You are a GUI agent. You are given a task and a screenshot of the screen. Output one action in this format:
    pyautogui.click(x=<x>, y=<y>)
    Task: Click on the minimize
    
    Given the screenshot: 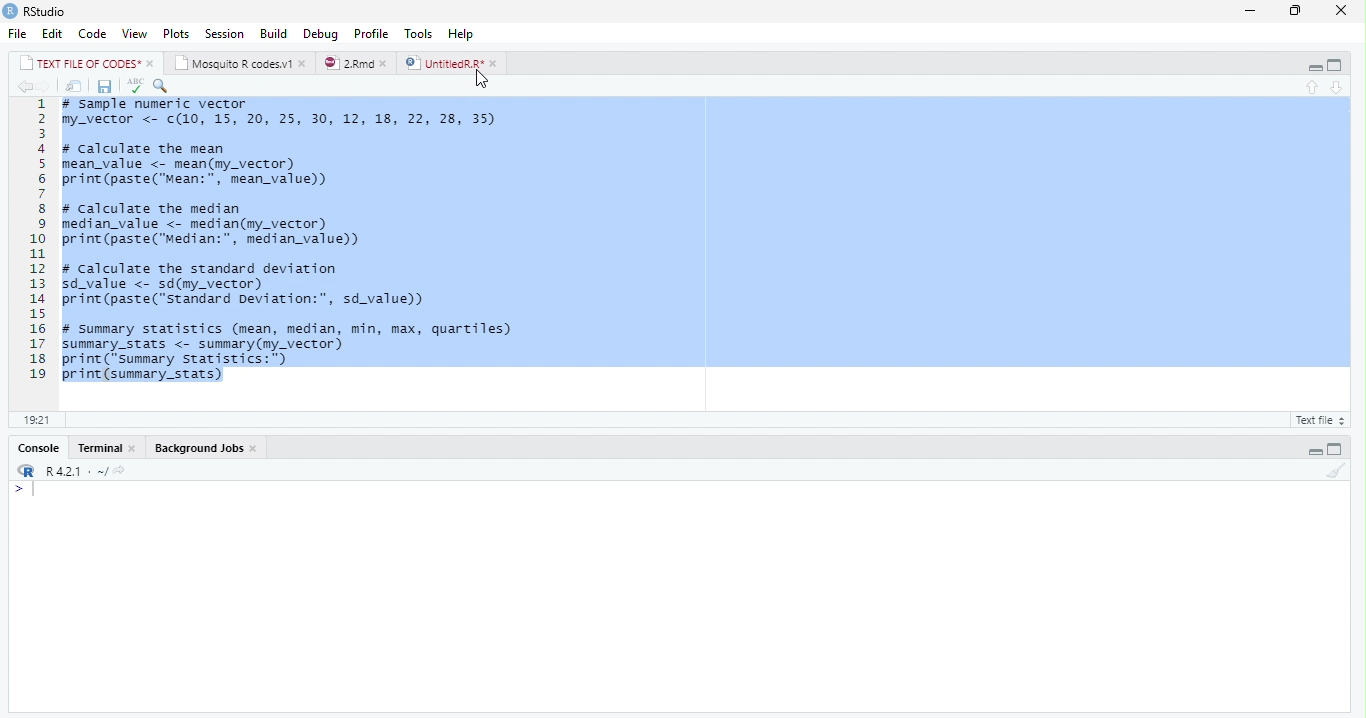 What is the action you would take?
    pyautogui.click(x=1315, y=66)
    